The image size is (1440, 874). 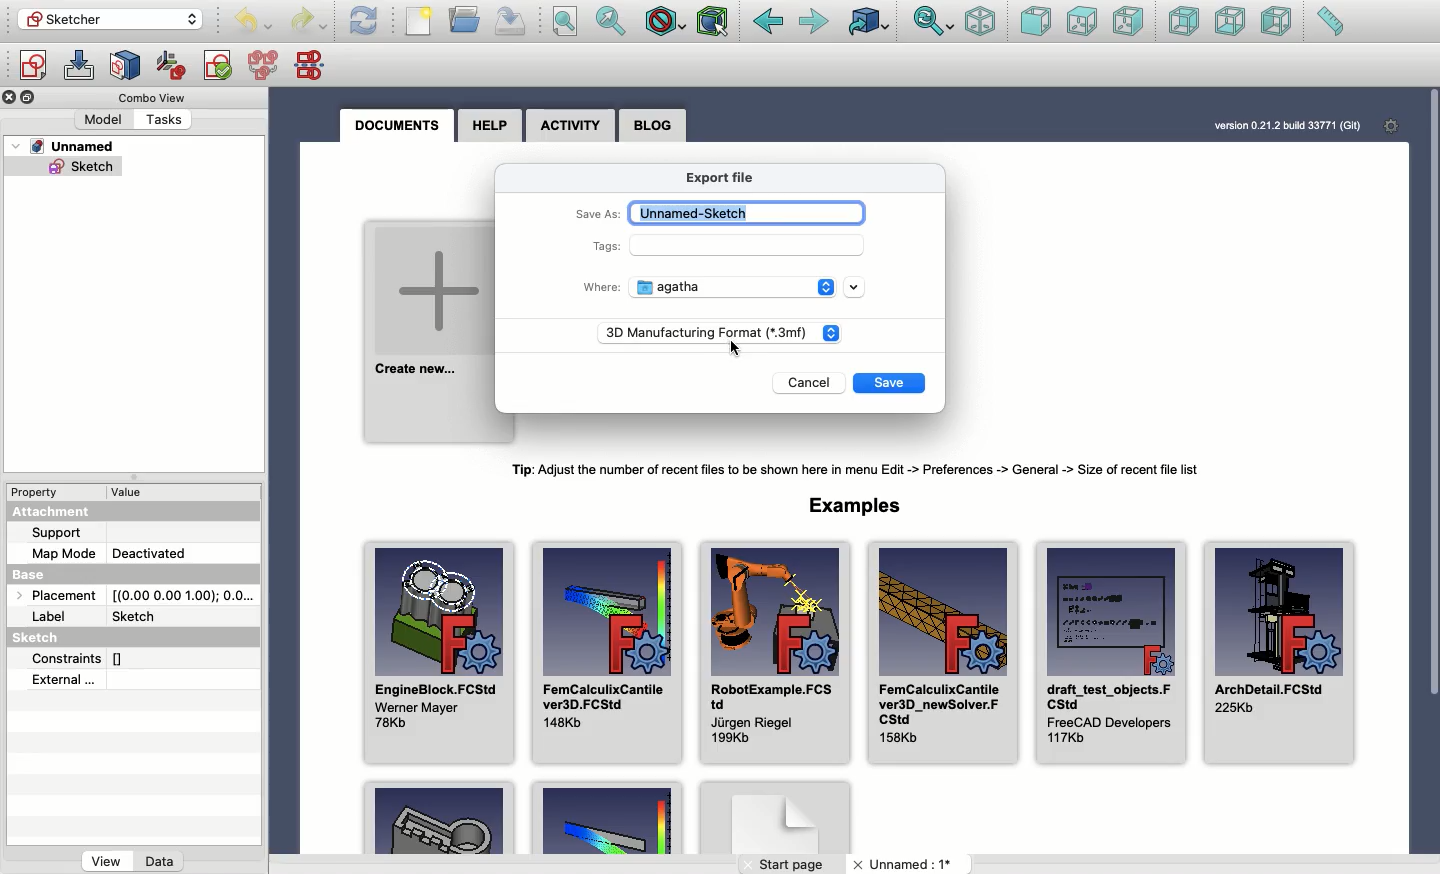 What do you see at coordinates (570, 21) in the screenshot?
I see `Fit all` at bounding box center [570, 21].